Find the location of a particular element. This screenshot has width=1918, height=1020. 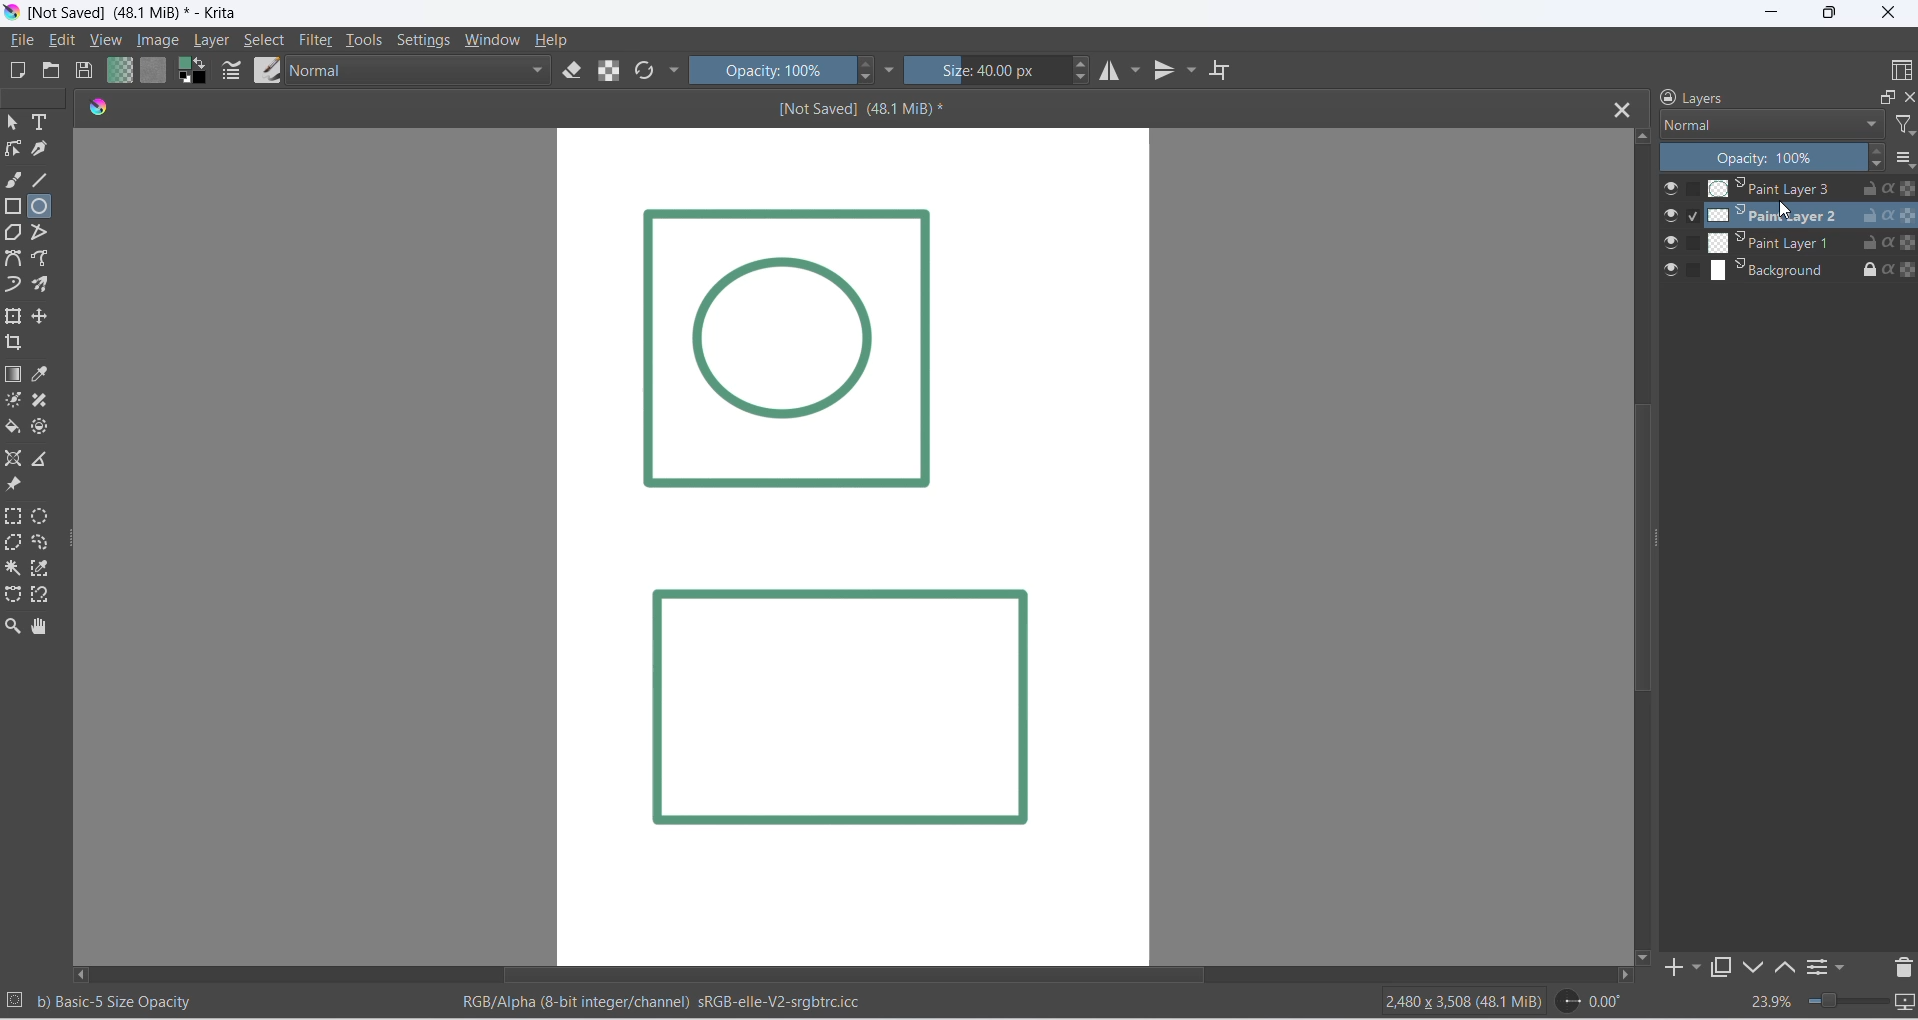

paint layer 2 is located at coordinates (1772, 244).